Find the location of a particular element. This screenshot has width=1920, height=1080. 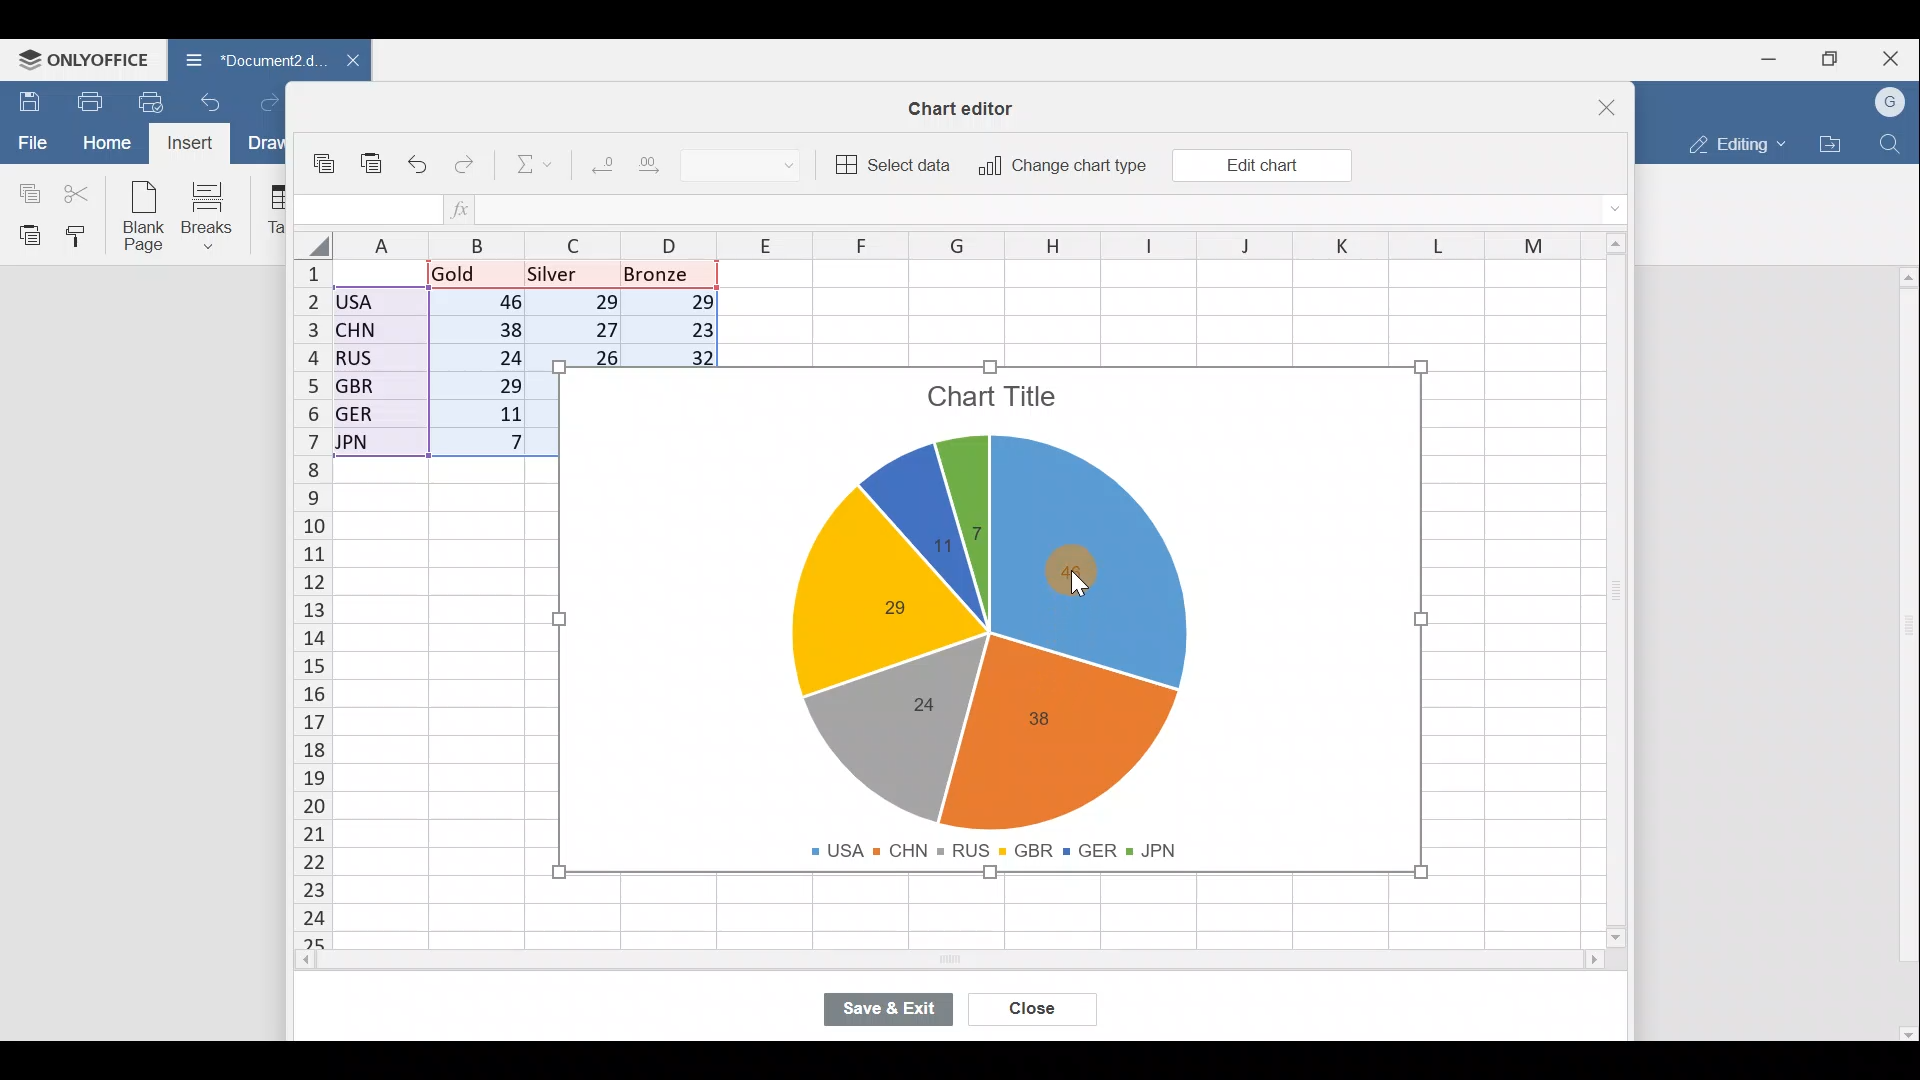

Breaks is located at coordinates (211, 218).